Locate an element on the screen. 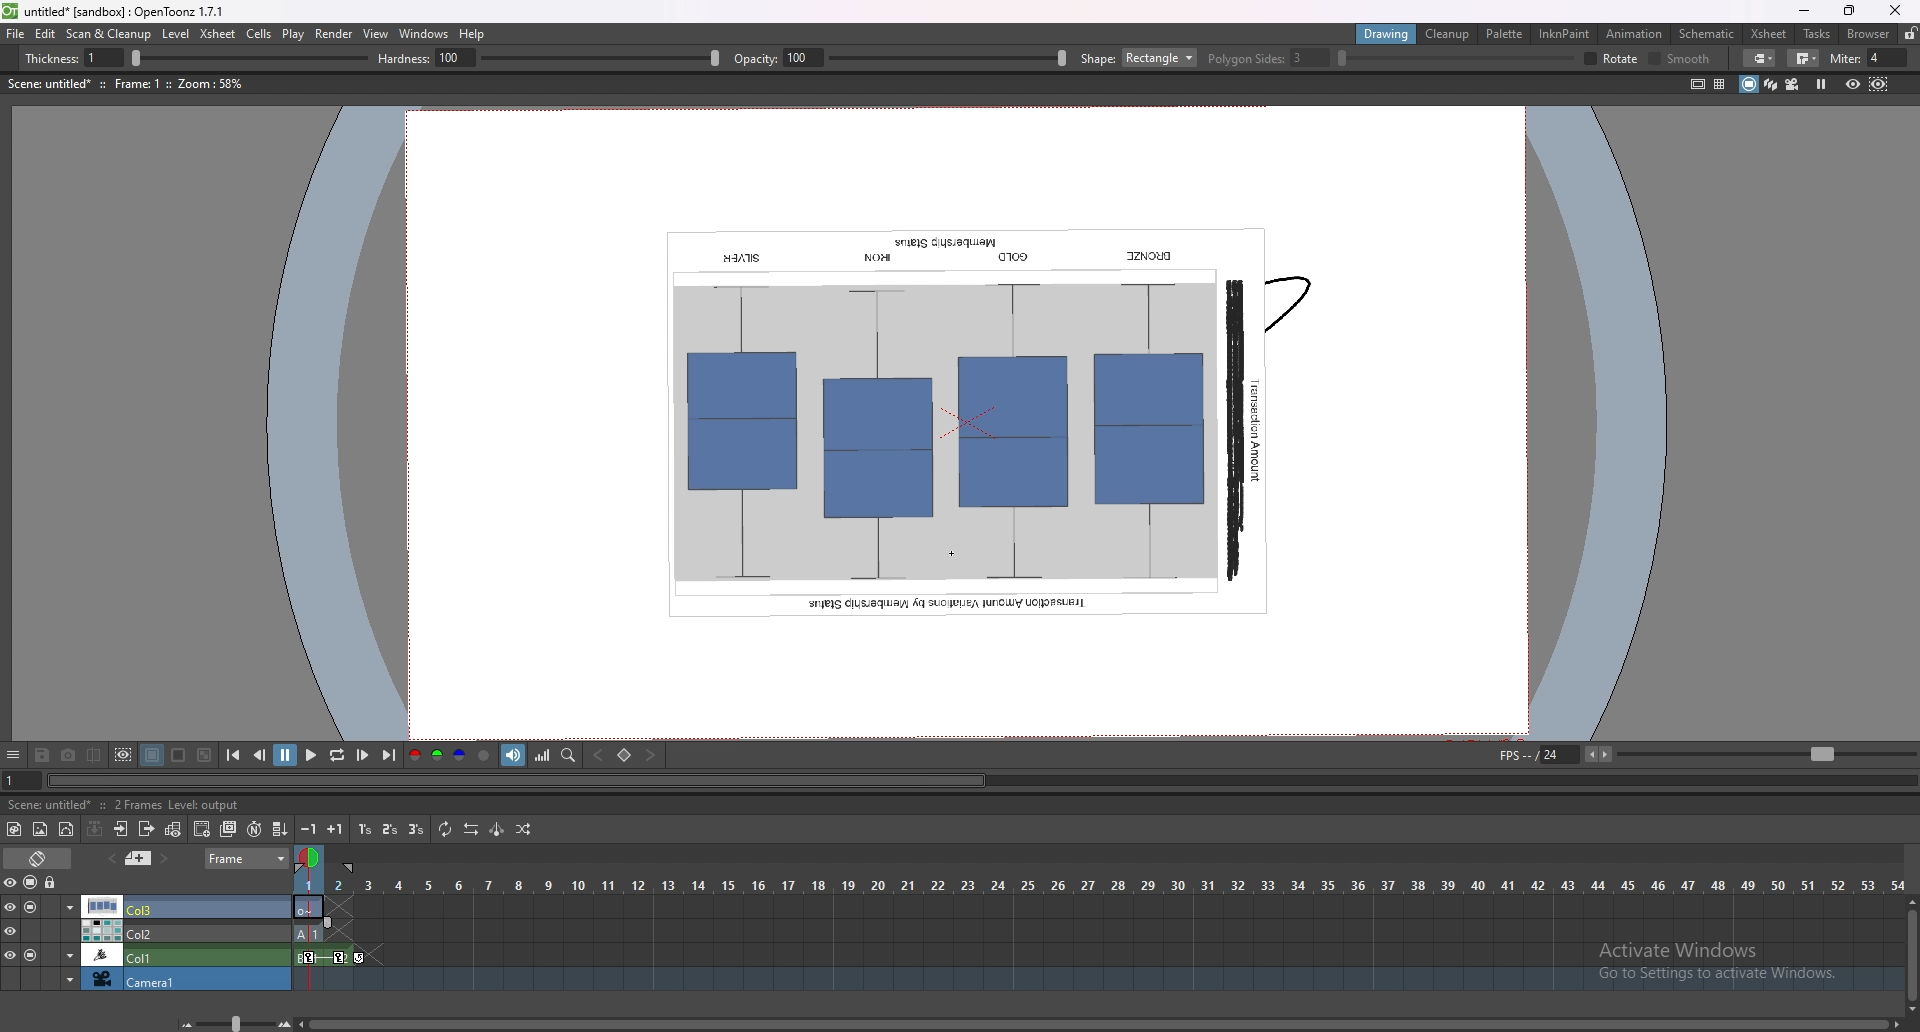  zoom is located at coordinates (235, 1021).